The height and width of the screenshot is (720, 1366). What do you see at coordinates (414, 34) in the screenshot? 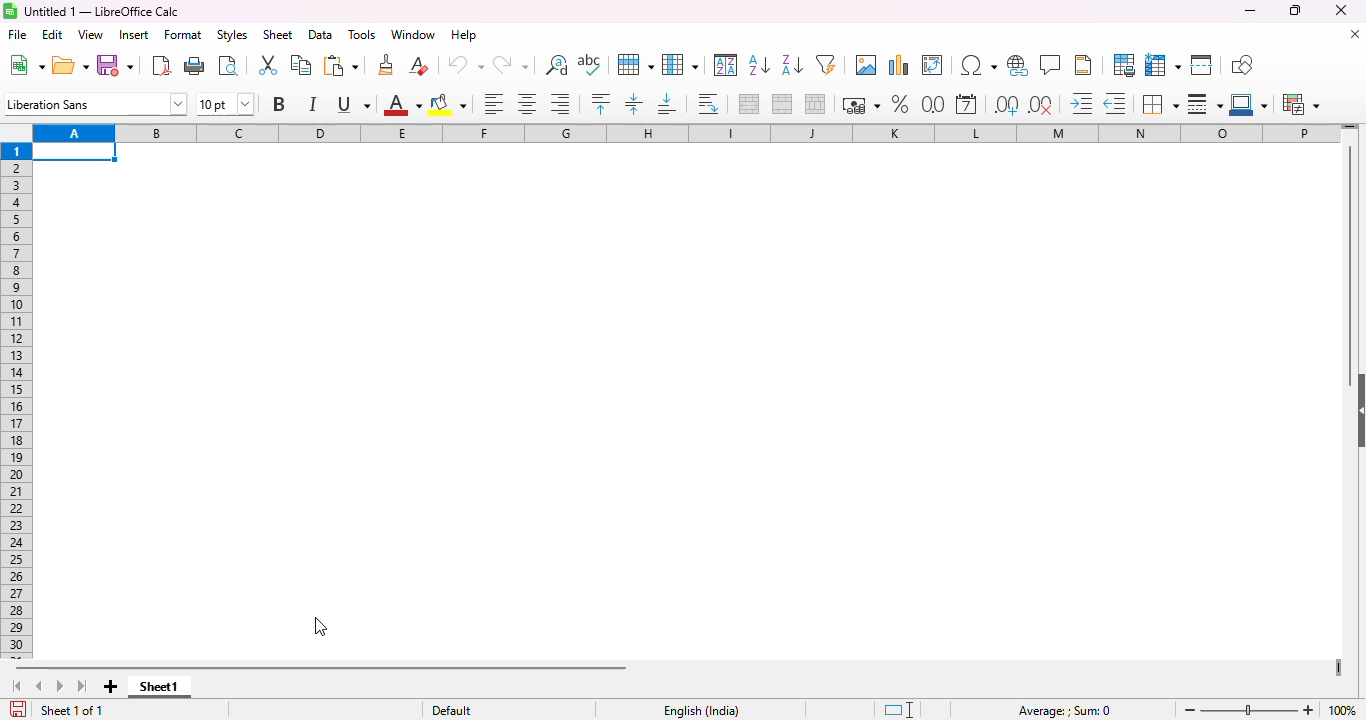
I see `window` at bounding box center [414, 34].